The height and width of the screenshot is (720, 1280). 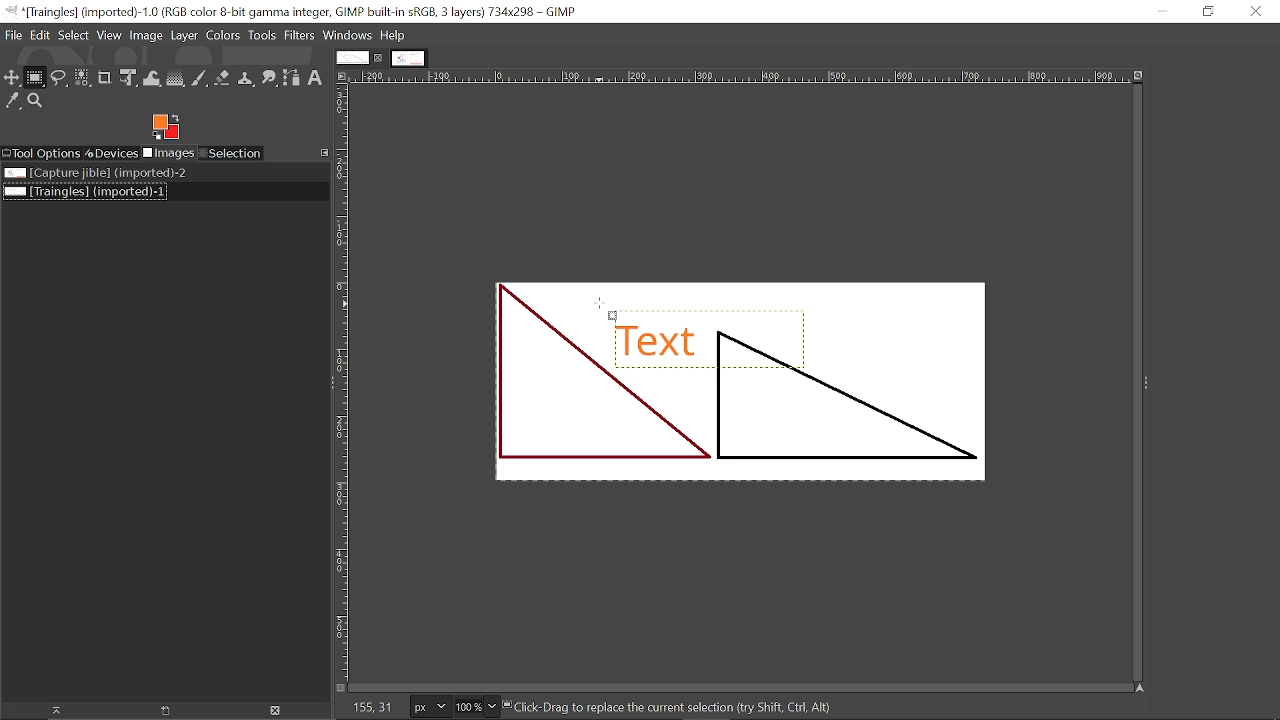 What do you see at coordinates (274, 710) in the screenshot?
I see `Delete Image` at bounding box center [274, 710].